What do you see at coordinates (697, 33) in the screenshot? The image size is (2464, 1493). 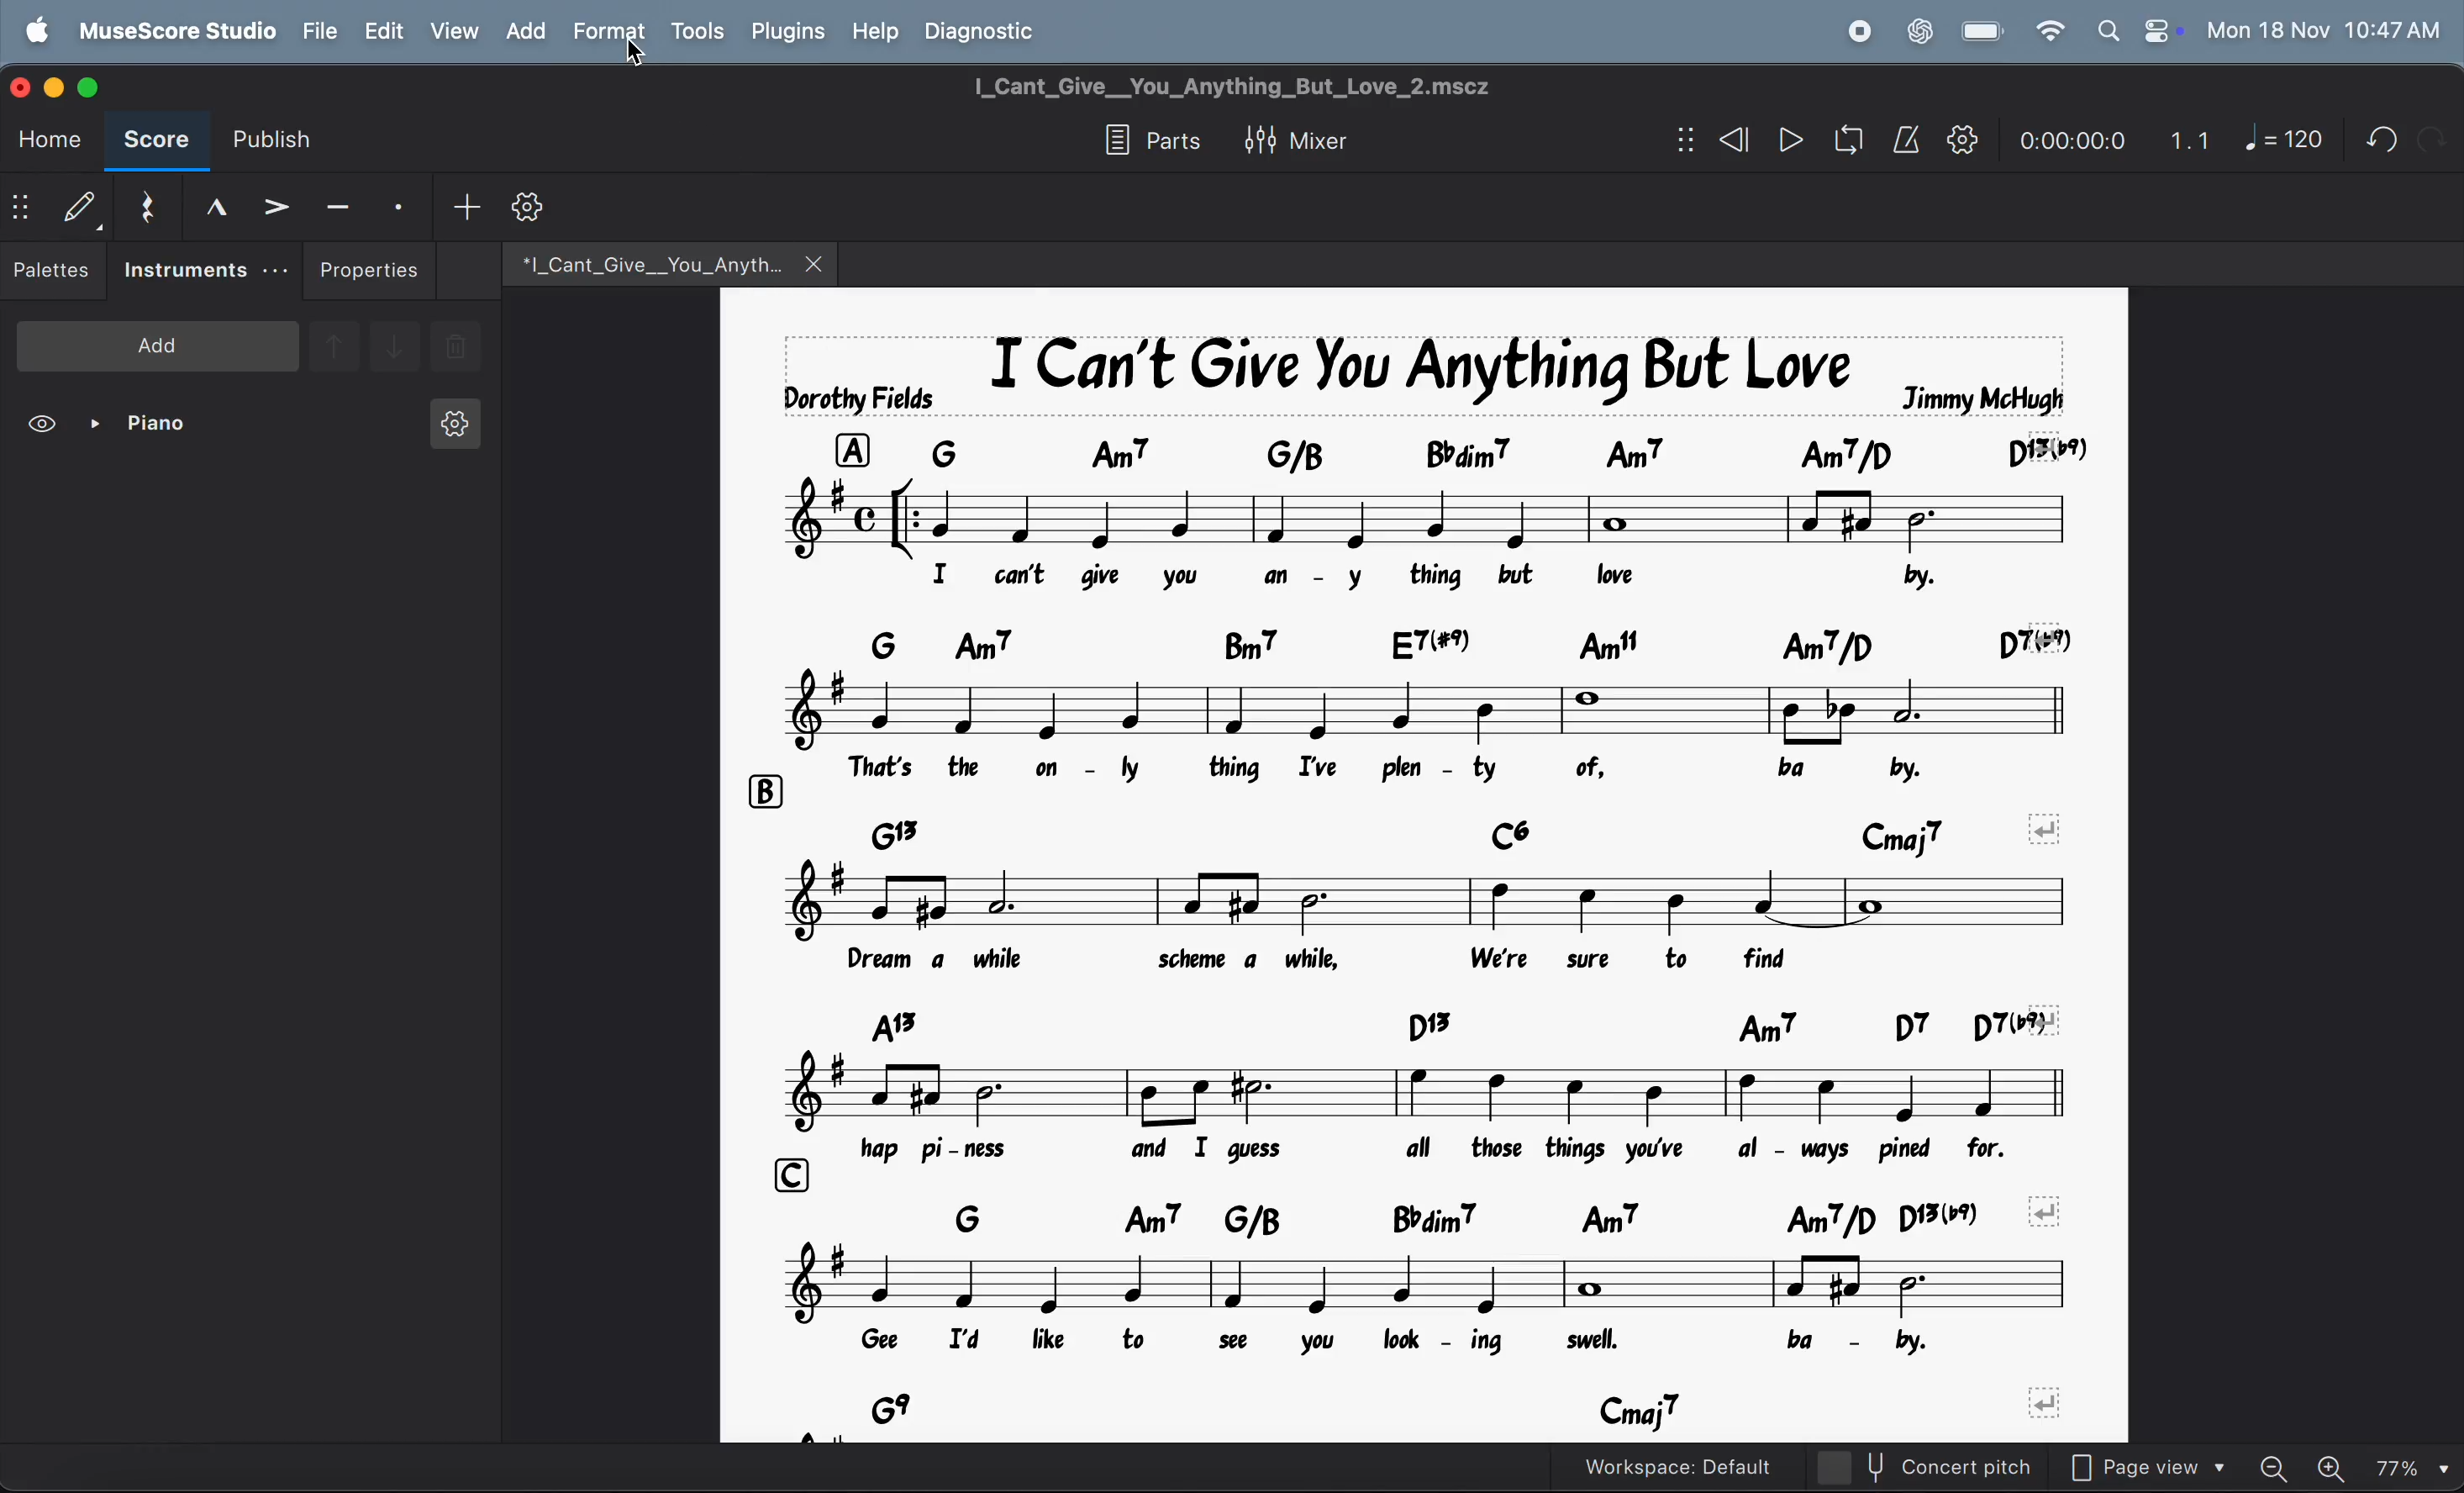 I see `tools` at bounding box center [697, 33].